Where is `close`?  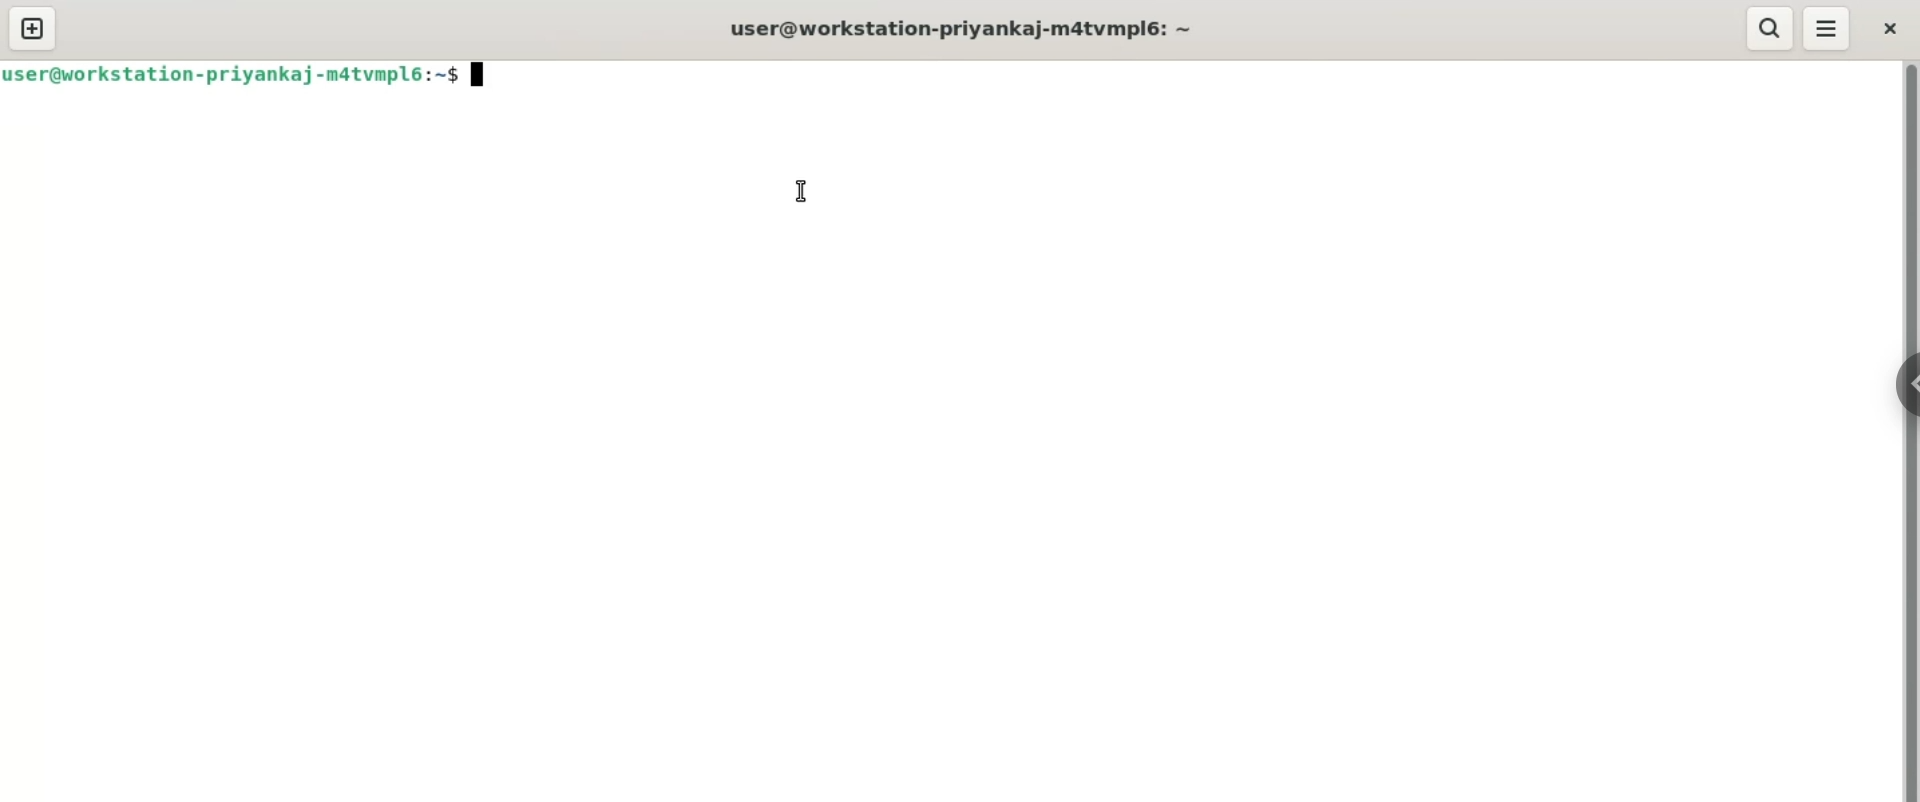
close is located at coordinates (1896, 28).